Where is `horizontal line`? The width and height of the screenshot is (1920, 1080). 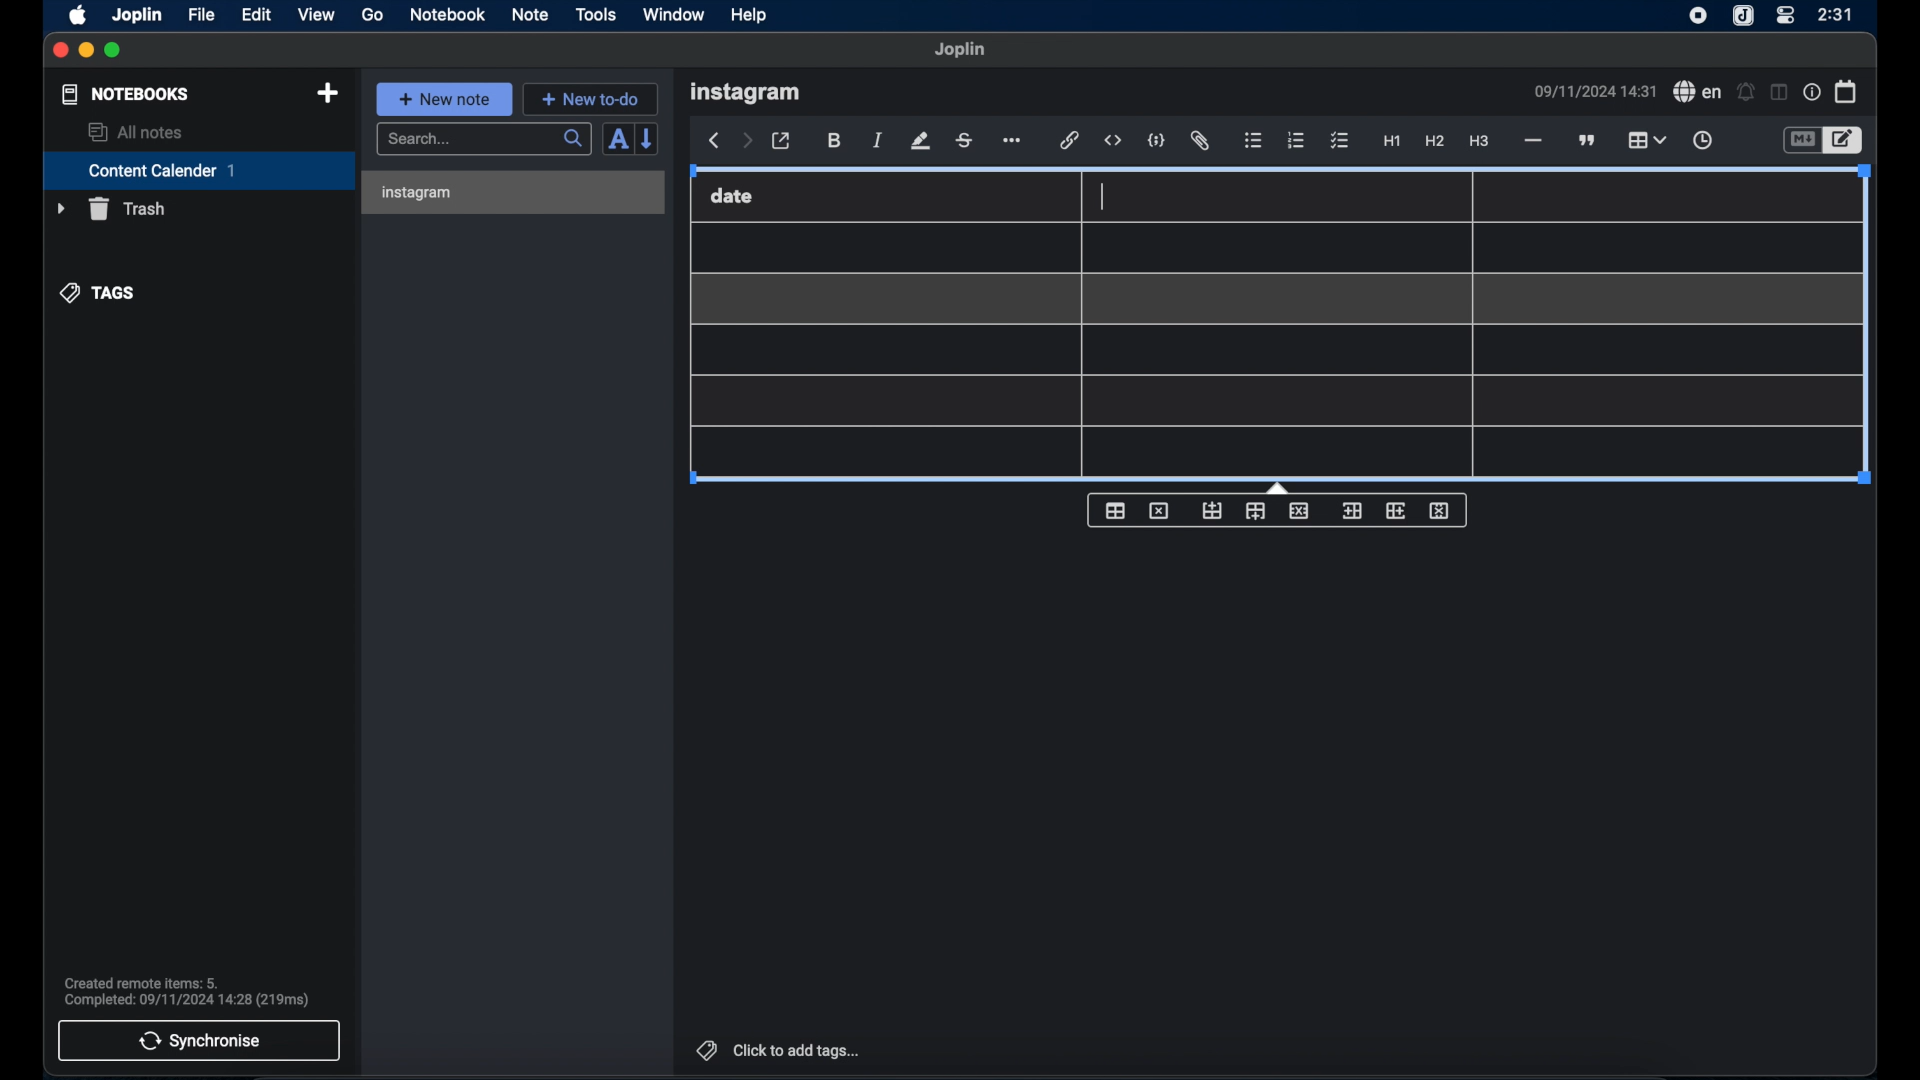 horizontal line is located at coordinates (1533, 142).